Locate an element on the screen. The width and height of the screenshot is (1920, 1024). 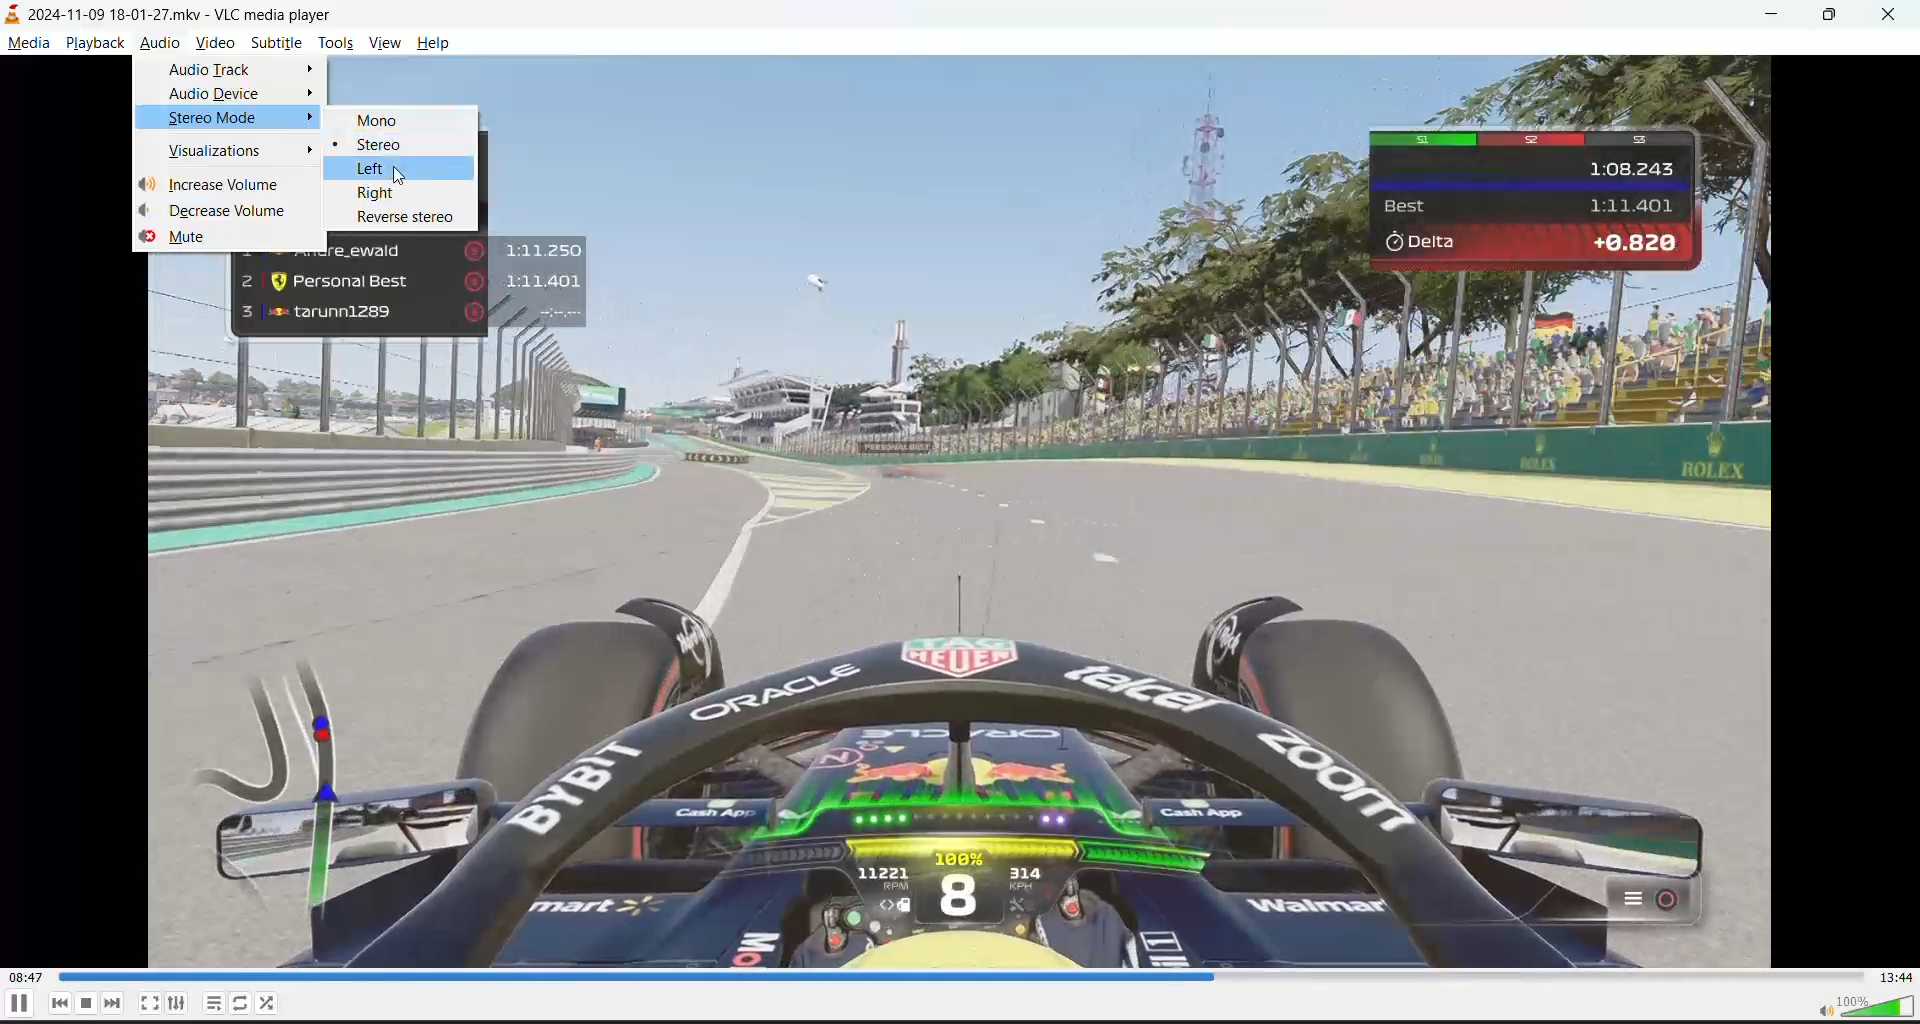
left is located at coordinates (369, 168).